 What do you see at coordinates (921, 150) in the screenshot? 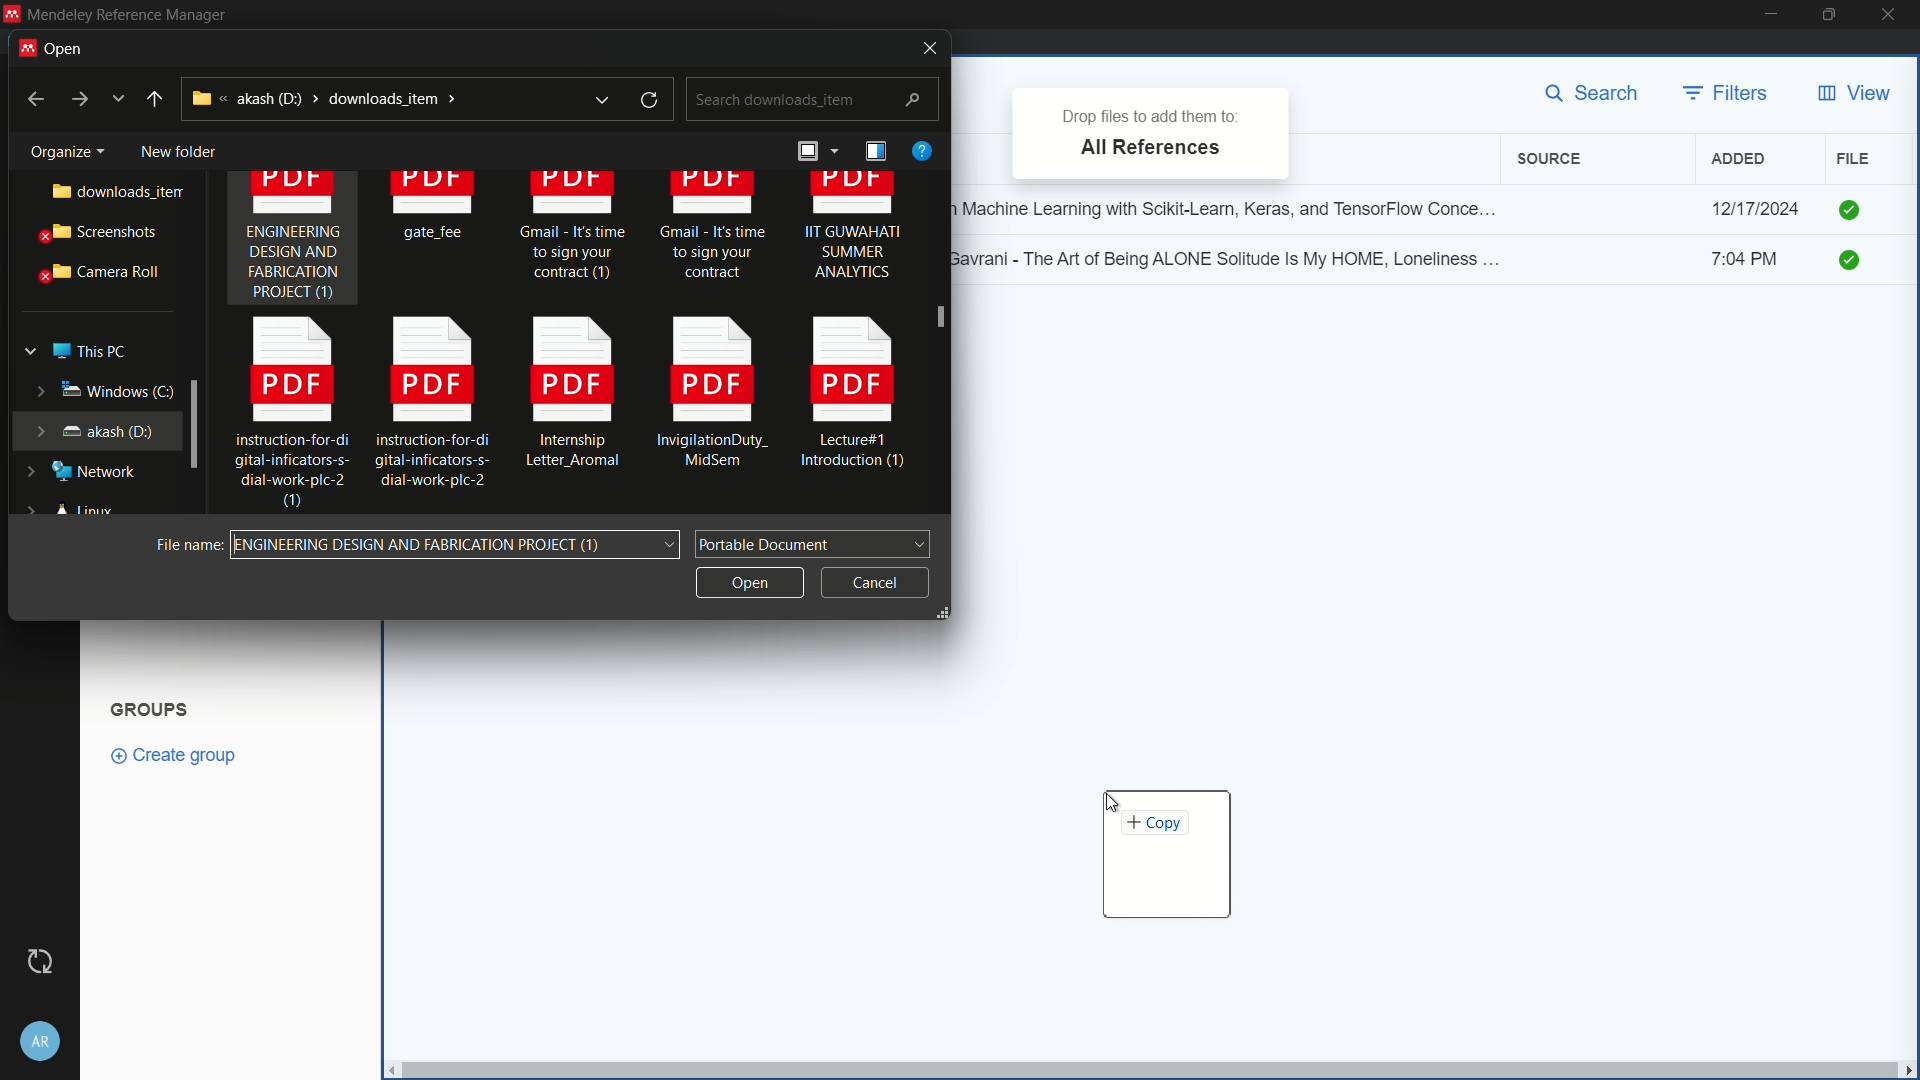
I see `help` at bounding box center [921, 150].